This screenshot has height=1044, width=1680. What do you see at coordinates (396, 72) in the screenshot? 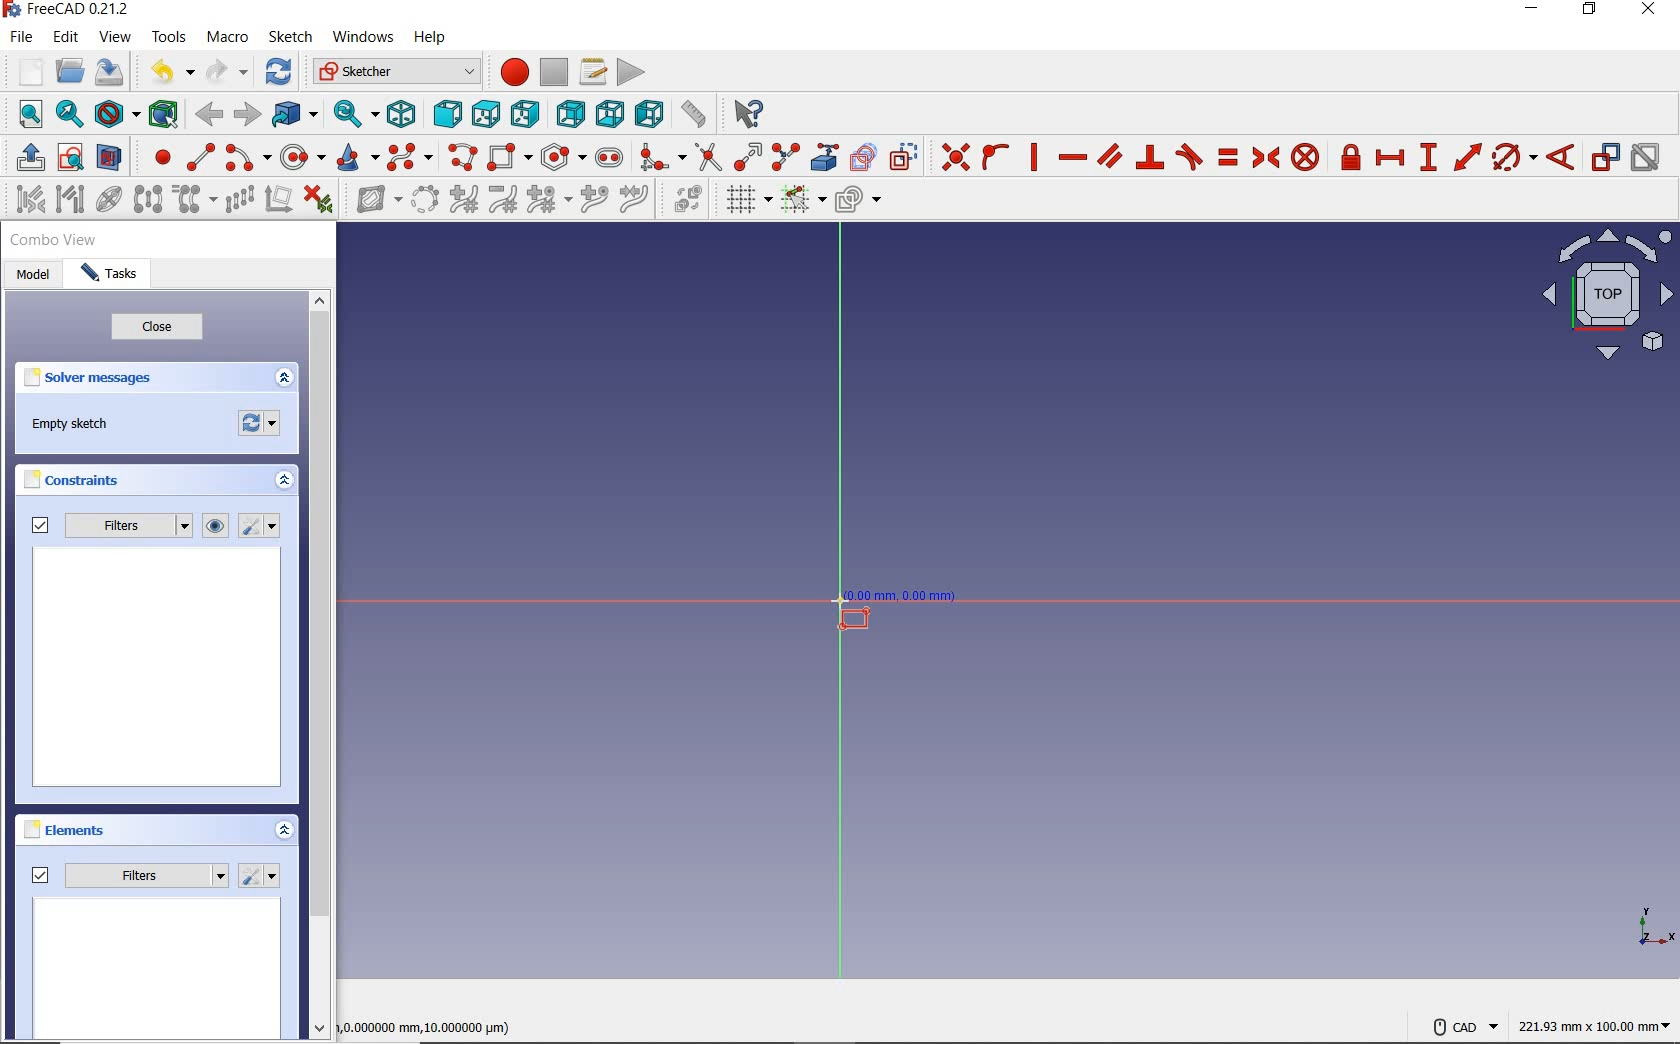
I see `switch between workbenches` at bounding box center [396, 72].